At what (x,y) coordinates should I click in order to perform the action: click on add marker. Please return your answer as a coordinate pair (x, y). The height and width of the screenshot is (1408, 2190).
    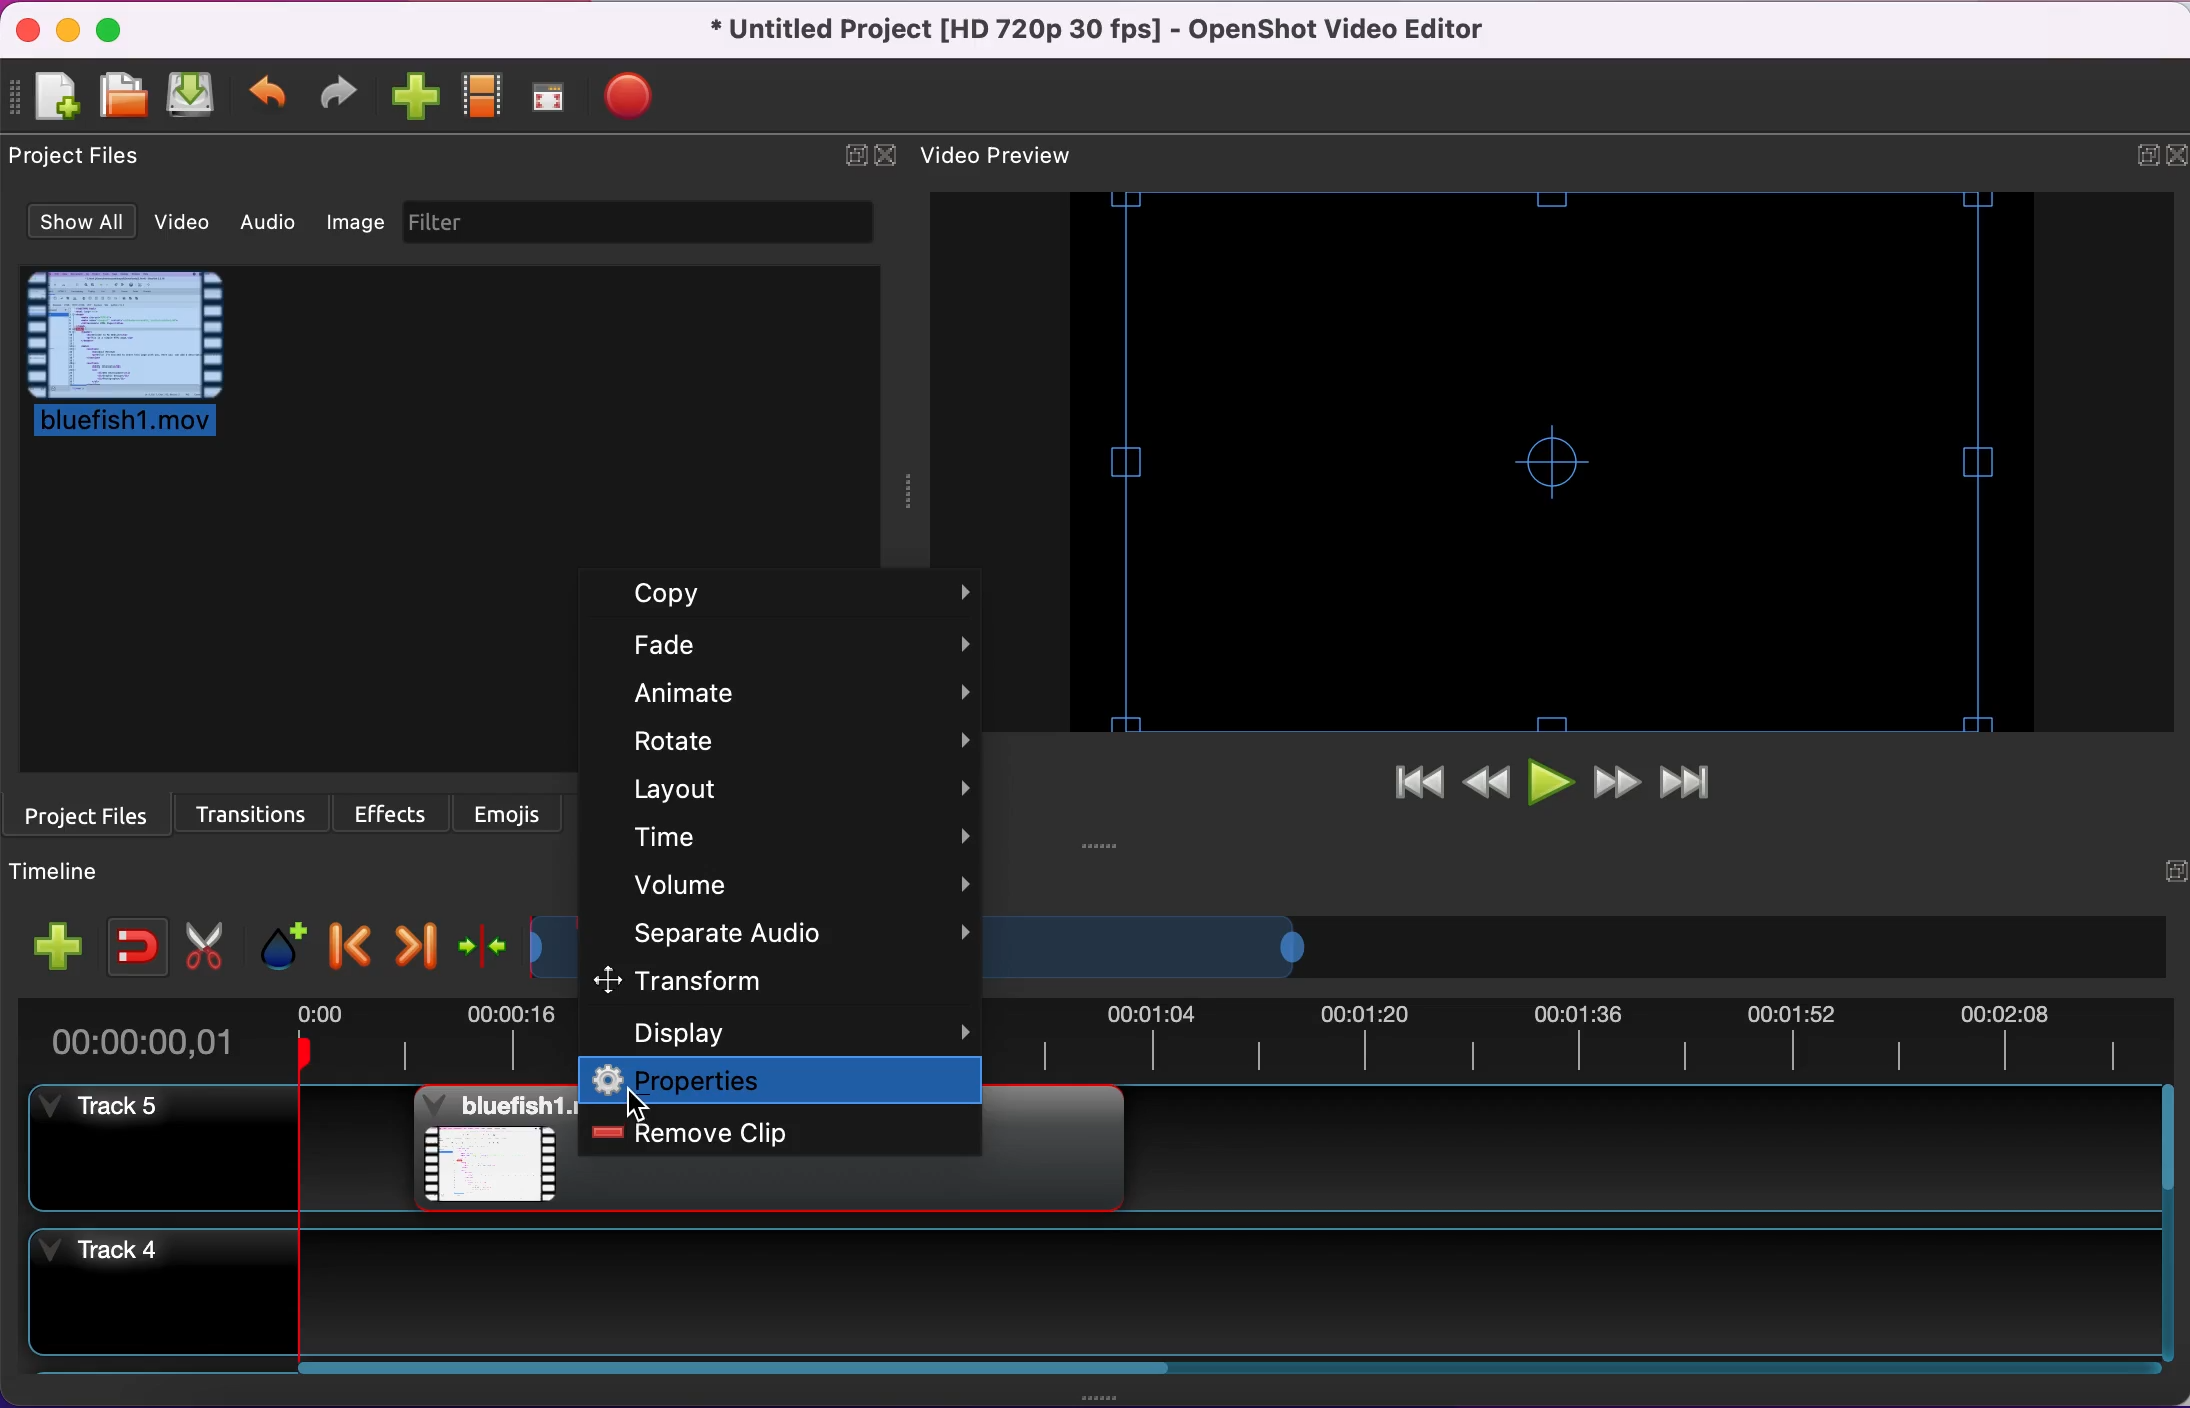
    Looking at the image, I should click on (283, 948).